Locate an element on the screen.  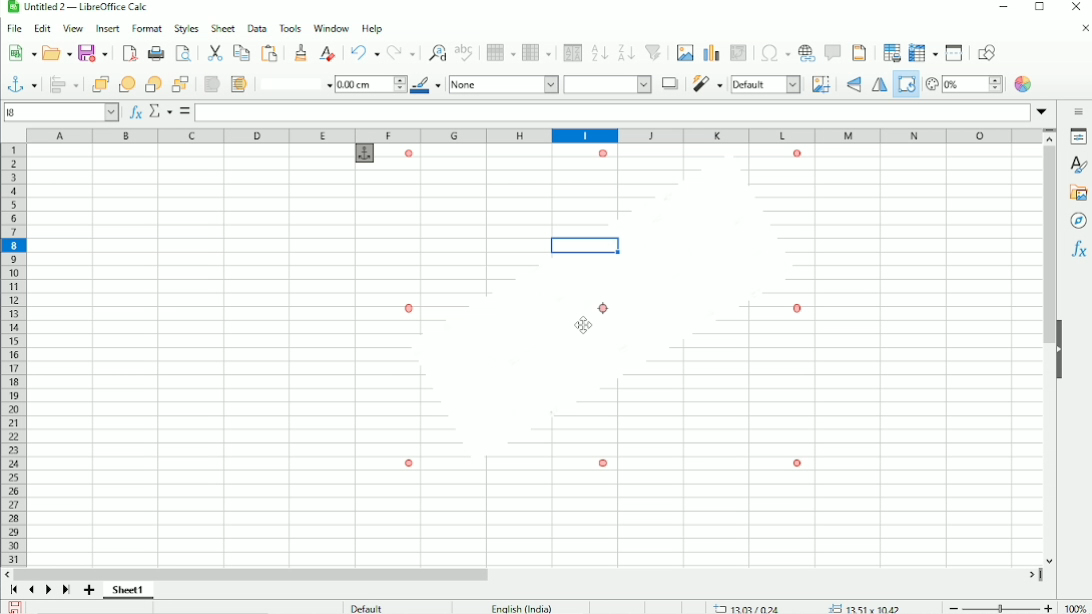
Spell check is located at coordinates (466, 52).